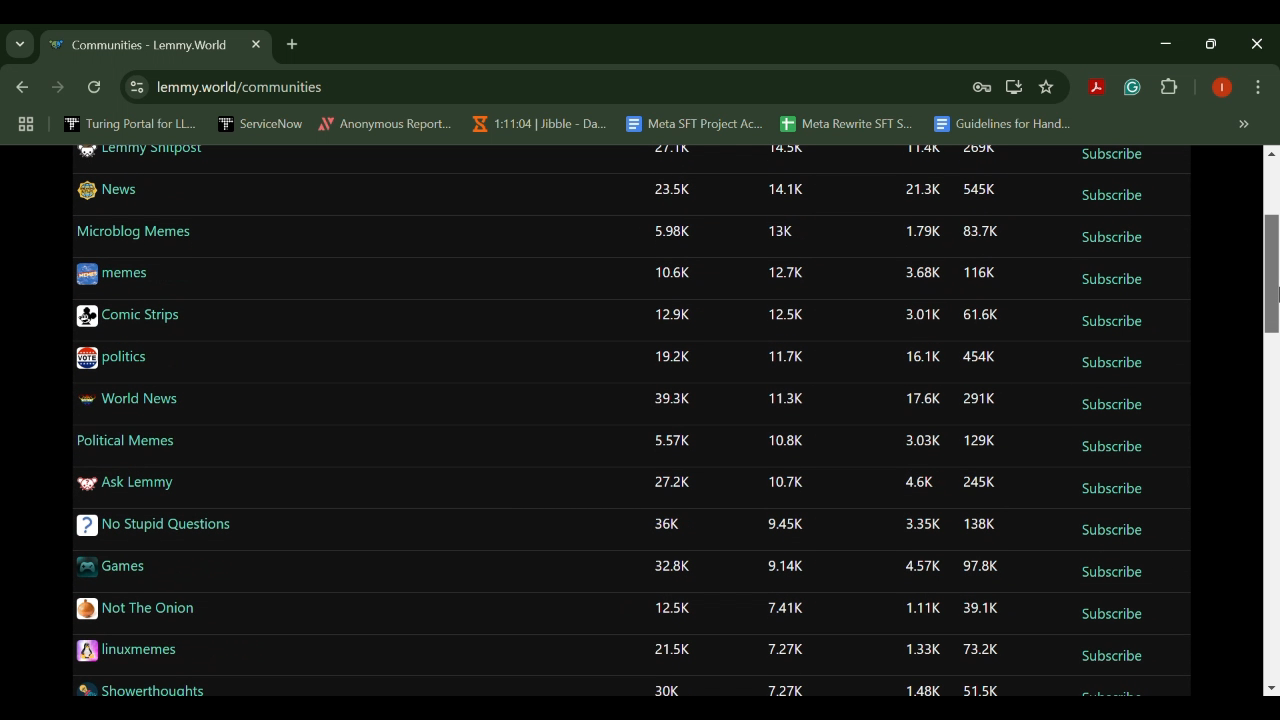 Image resolution: width=1280 pixels, height=720 pixels. Describe the element at coordinates (979, 439) in the screenshot. I see `129K` at that location.